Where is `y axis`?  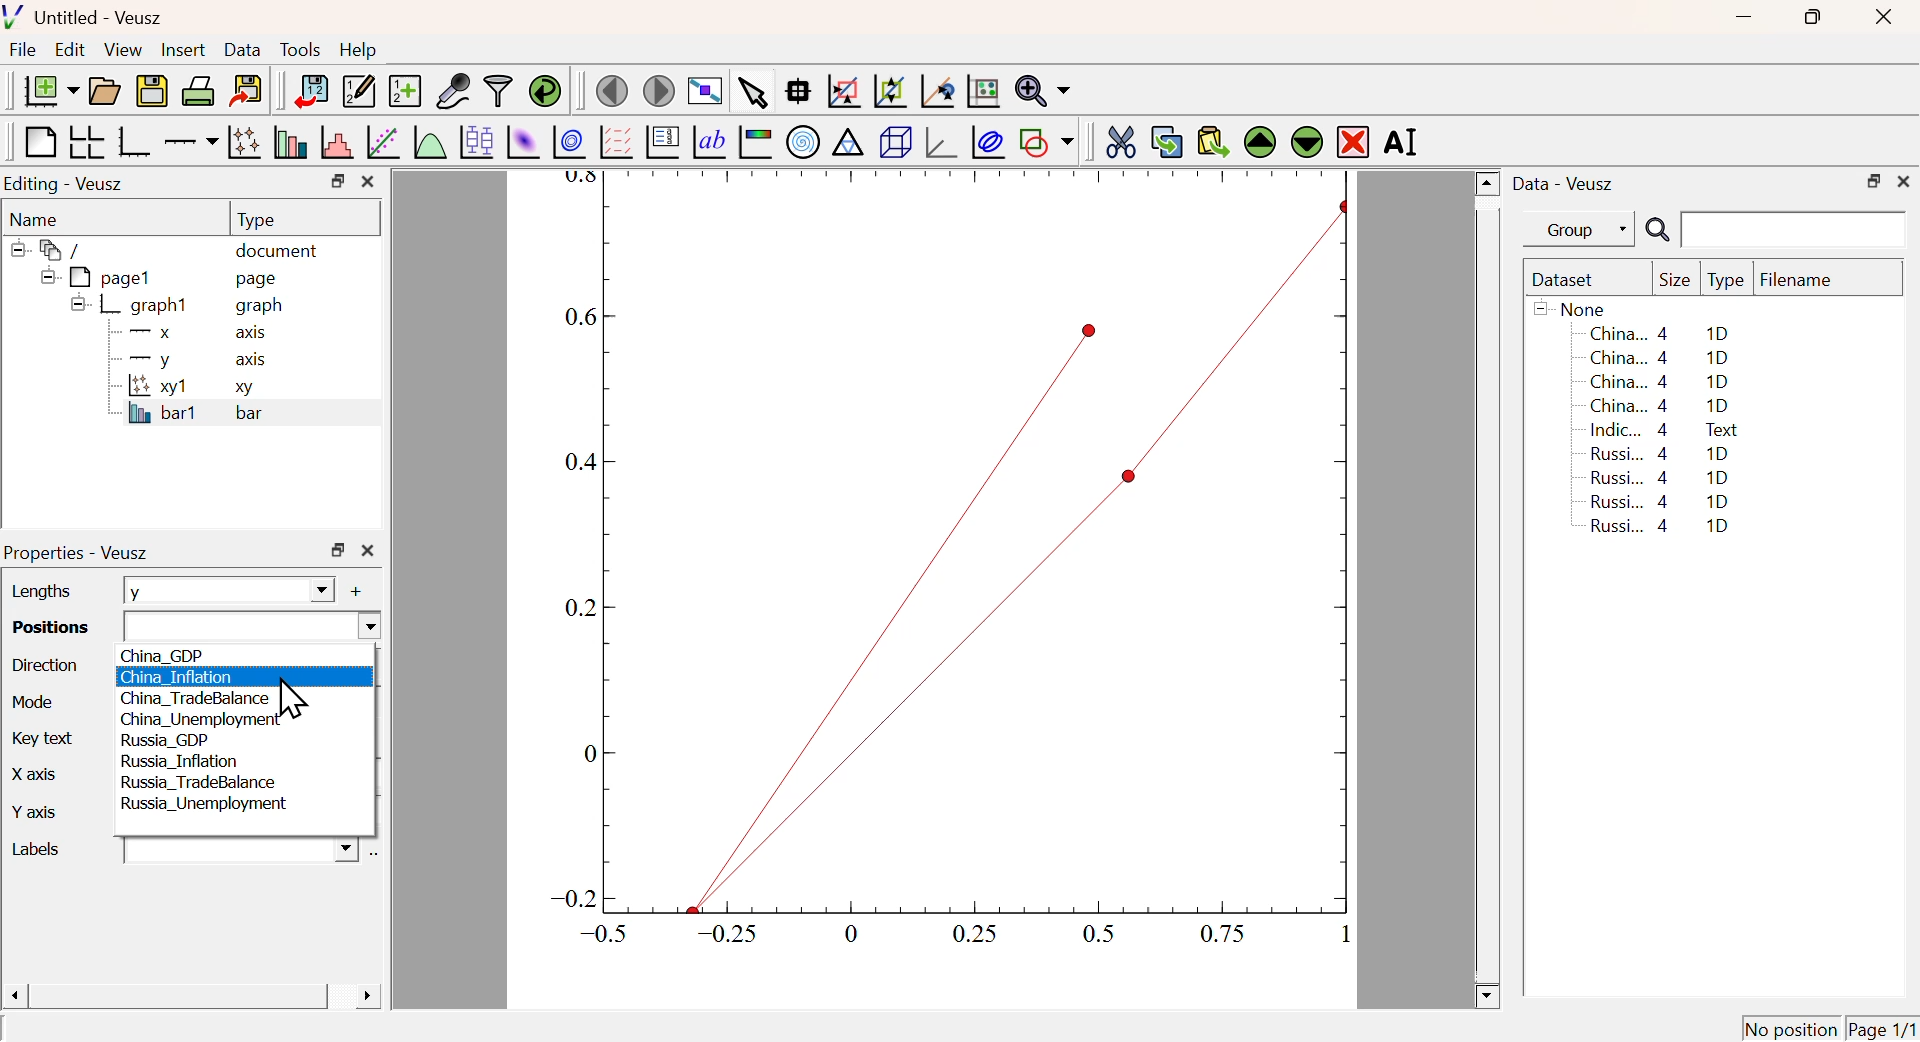 y axis is located at coordinates (188, 359).